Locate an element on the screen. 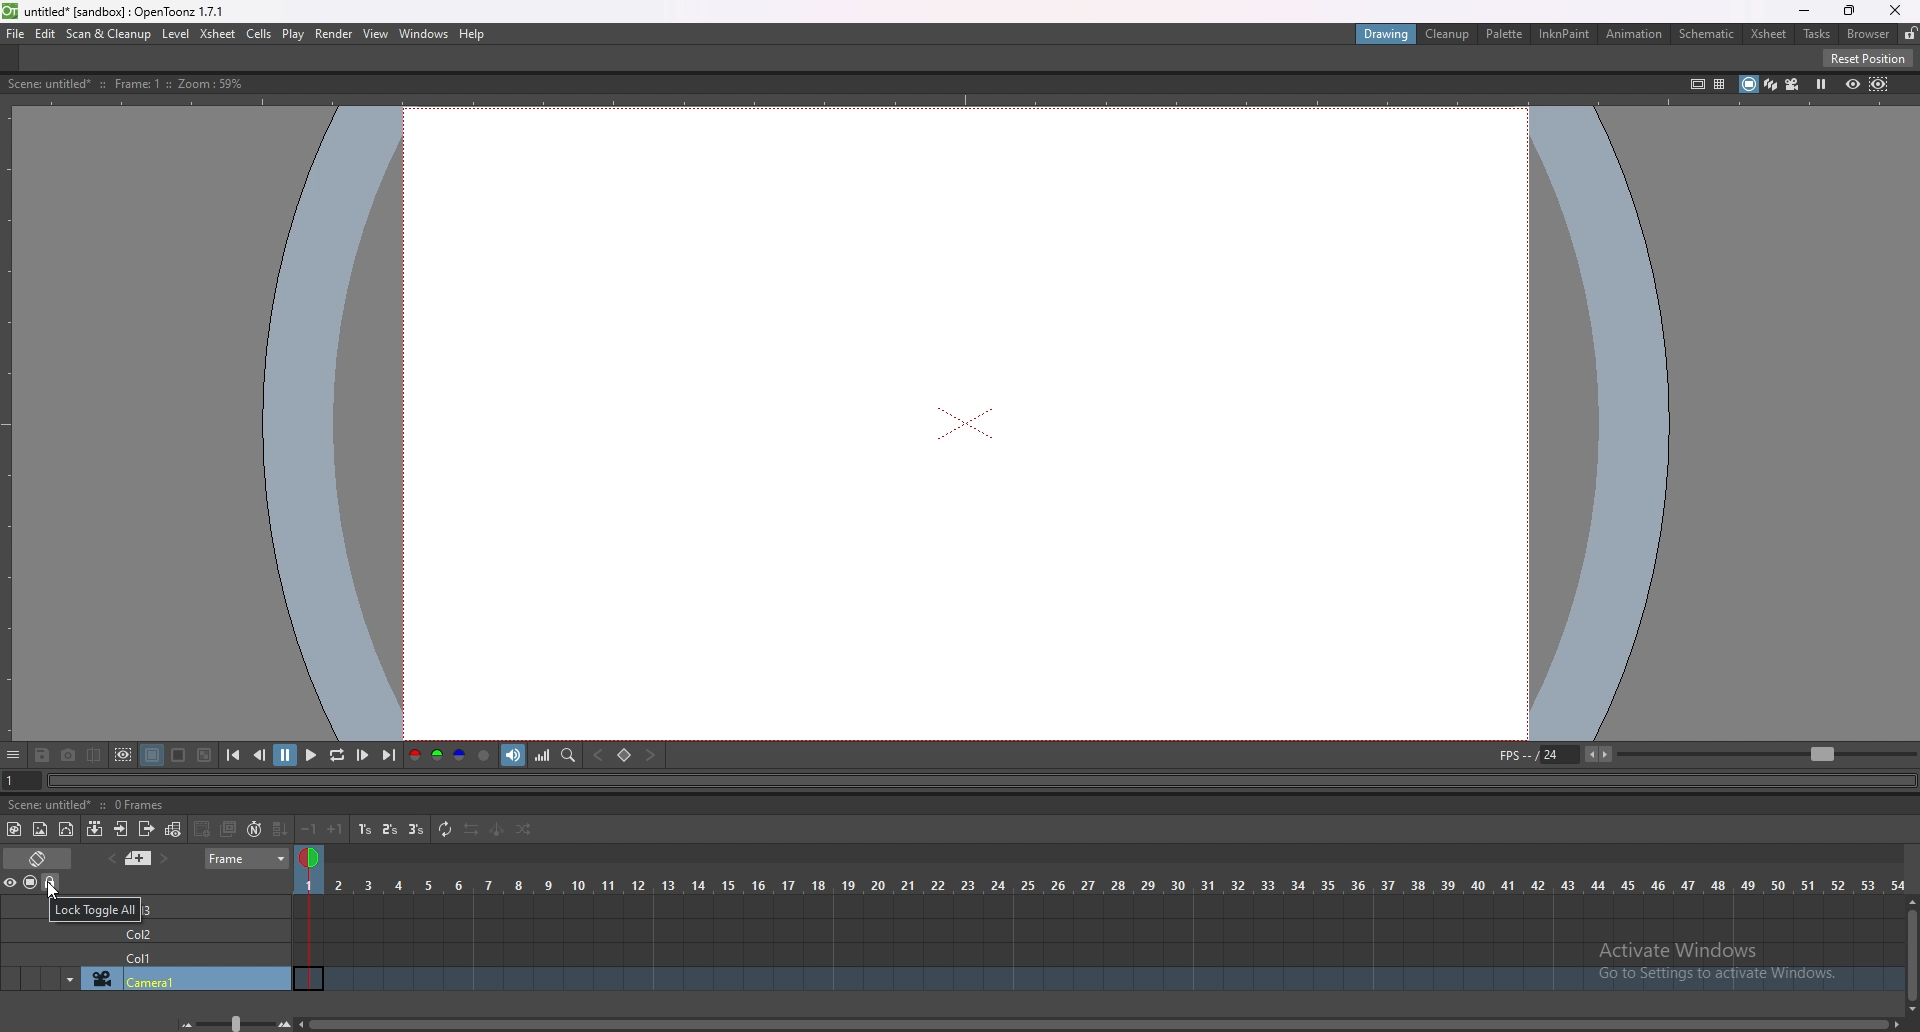  define sub camera is located at coordinates (124, 754).